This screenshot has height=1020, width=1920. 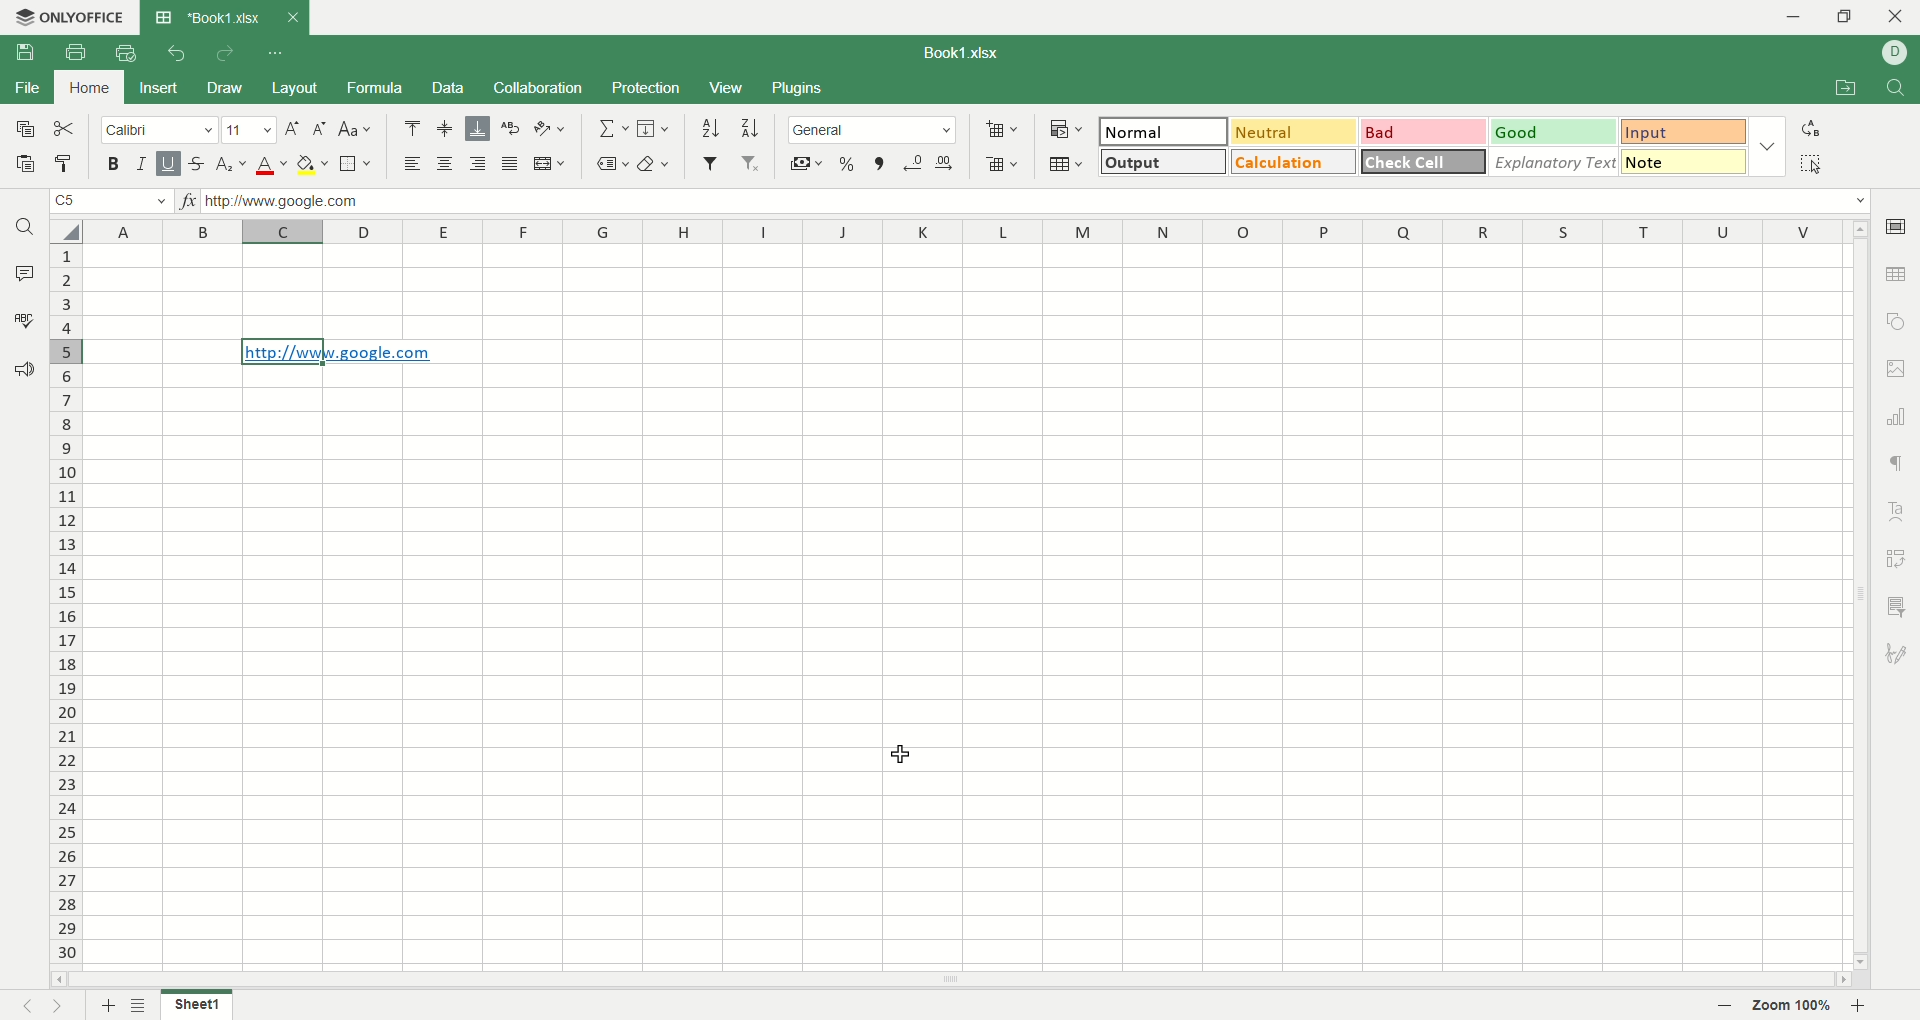 What do you see at coordinates (64, 231) in the screenshot?
I see `select all` at bounding box center [64, 231].